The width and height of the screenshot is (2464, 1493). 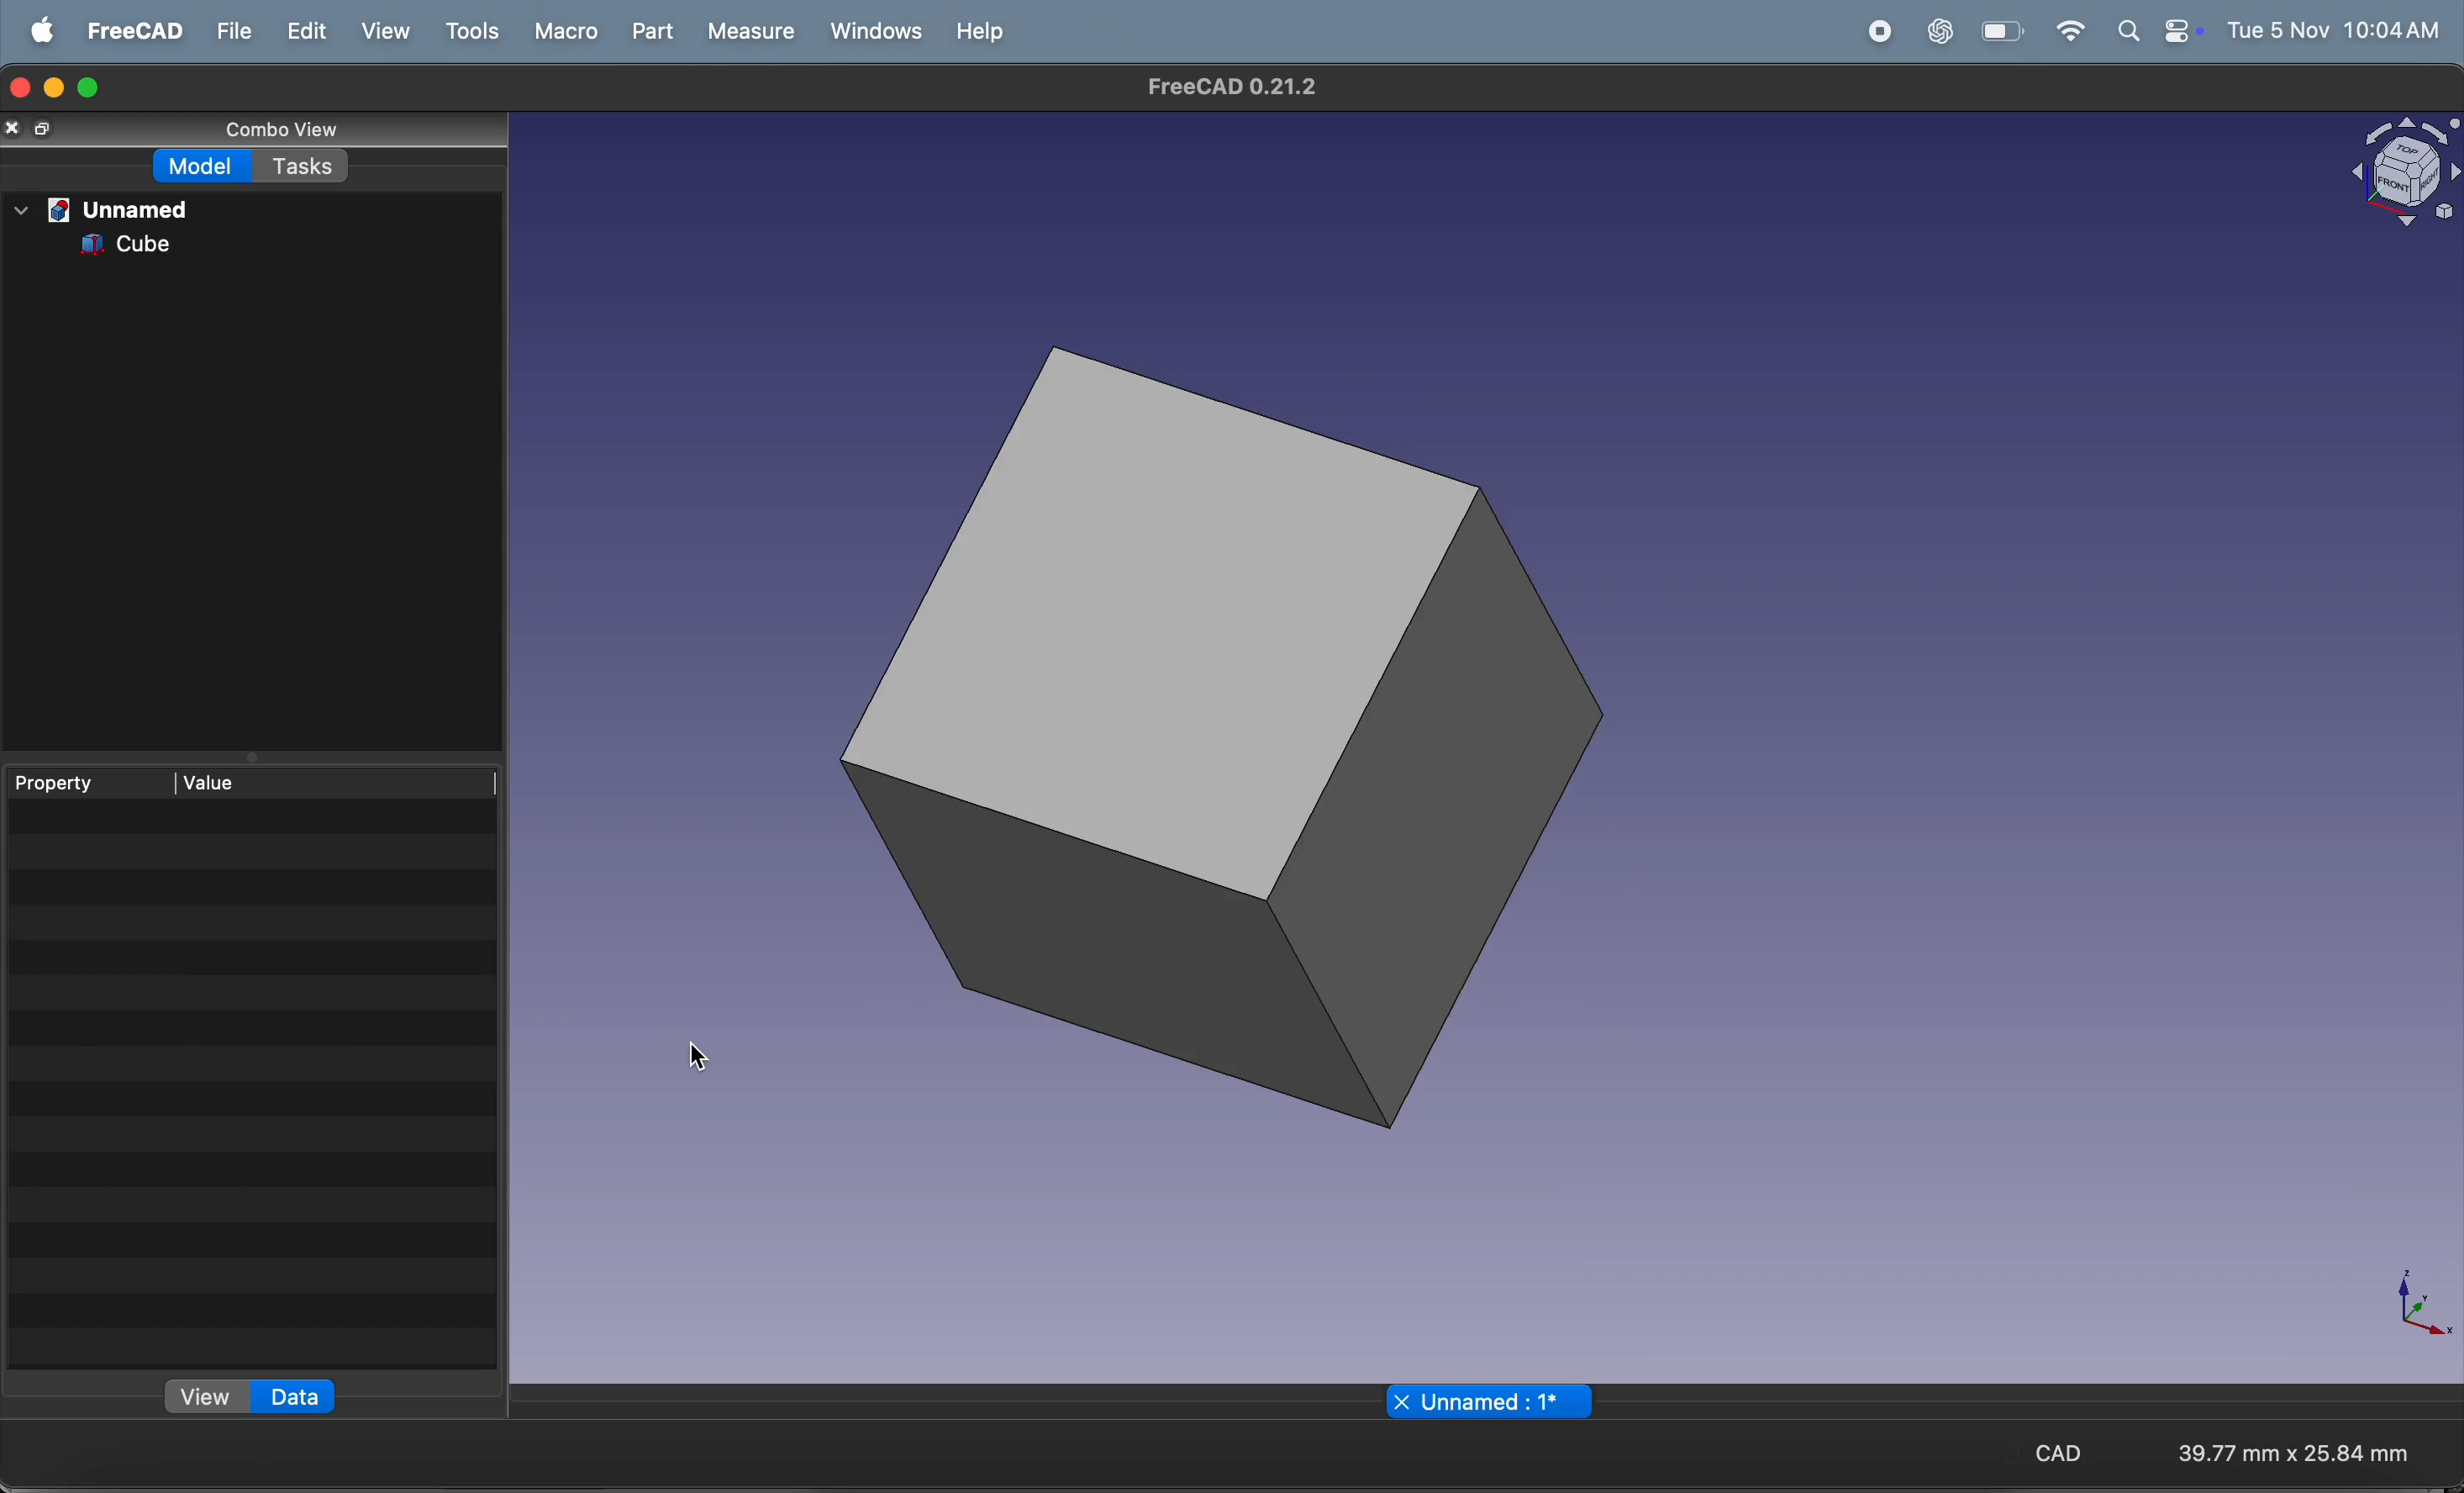 What do you see at coordinates (94, 86) in the screenshot?
I see `maximize` at bounding box center [94, 86].